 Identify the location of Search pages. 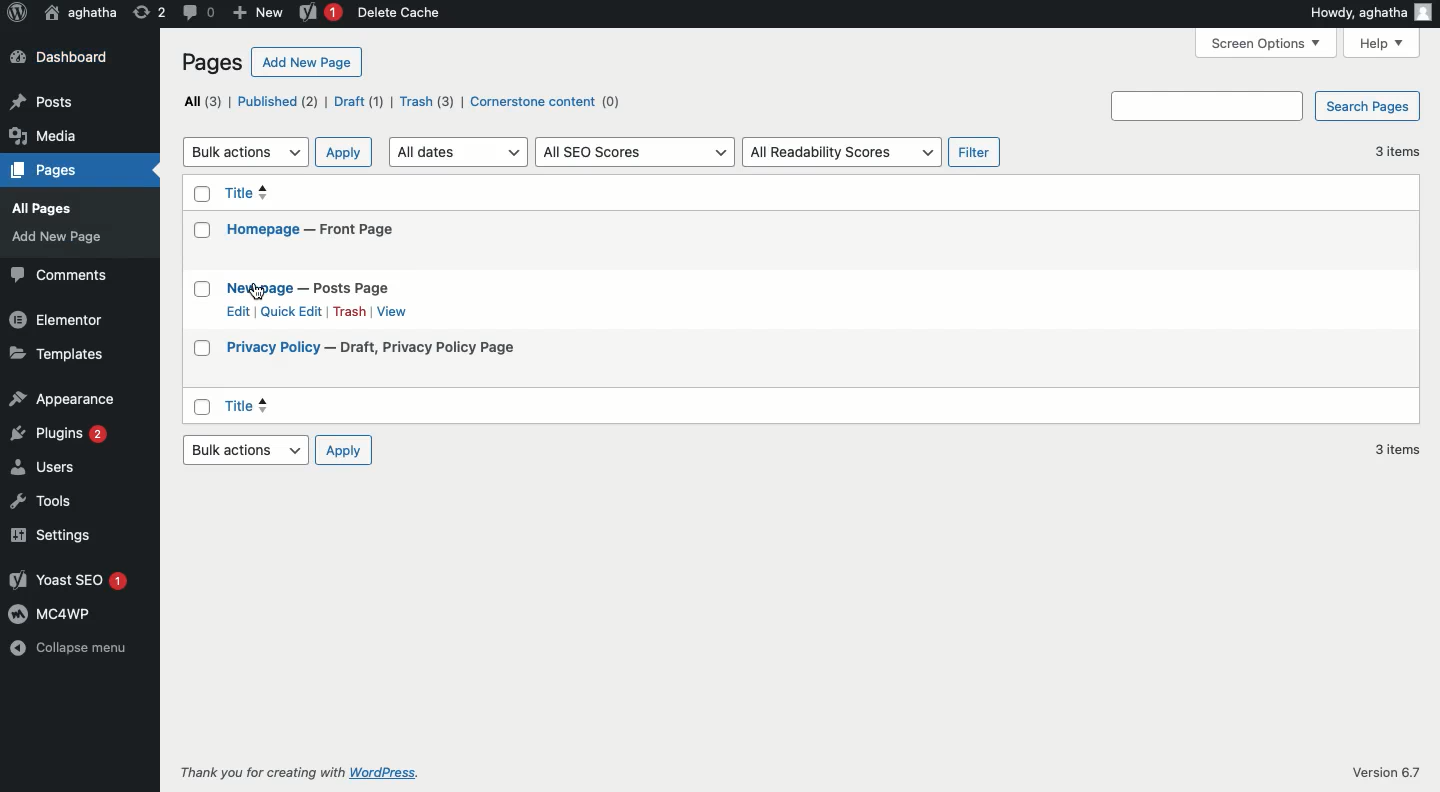
(1266, 105).